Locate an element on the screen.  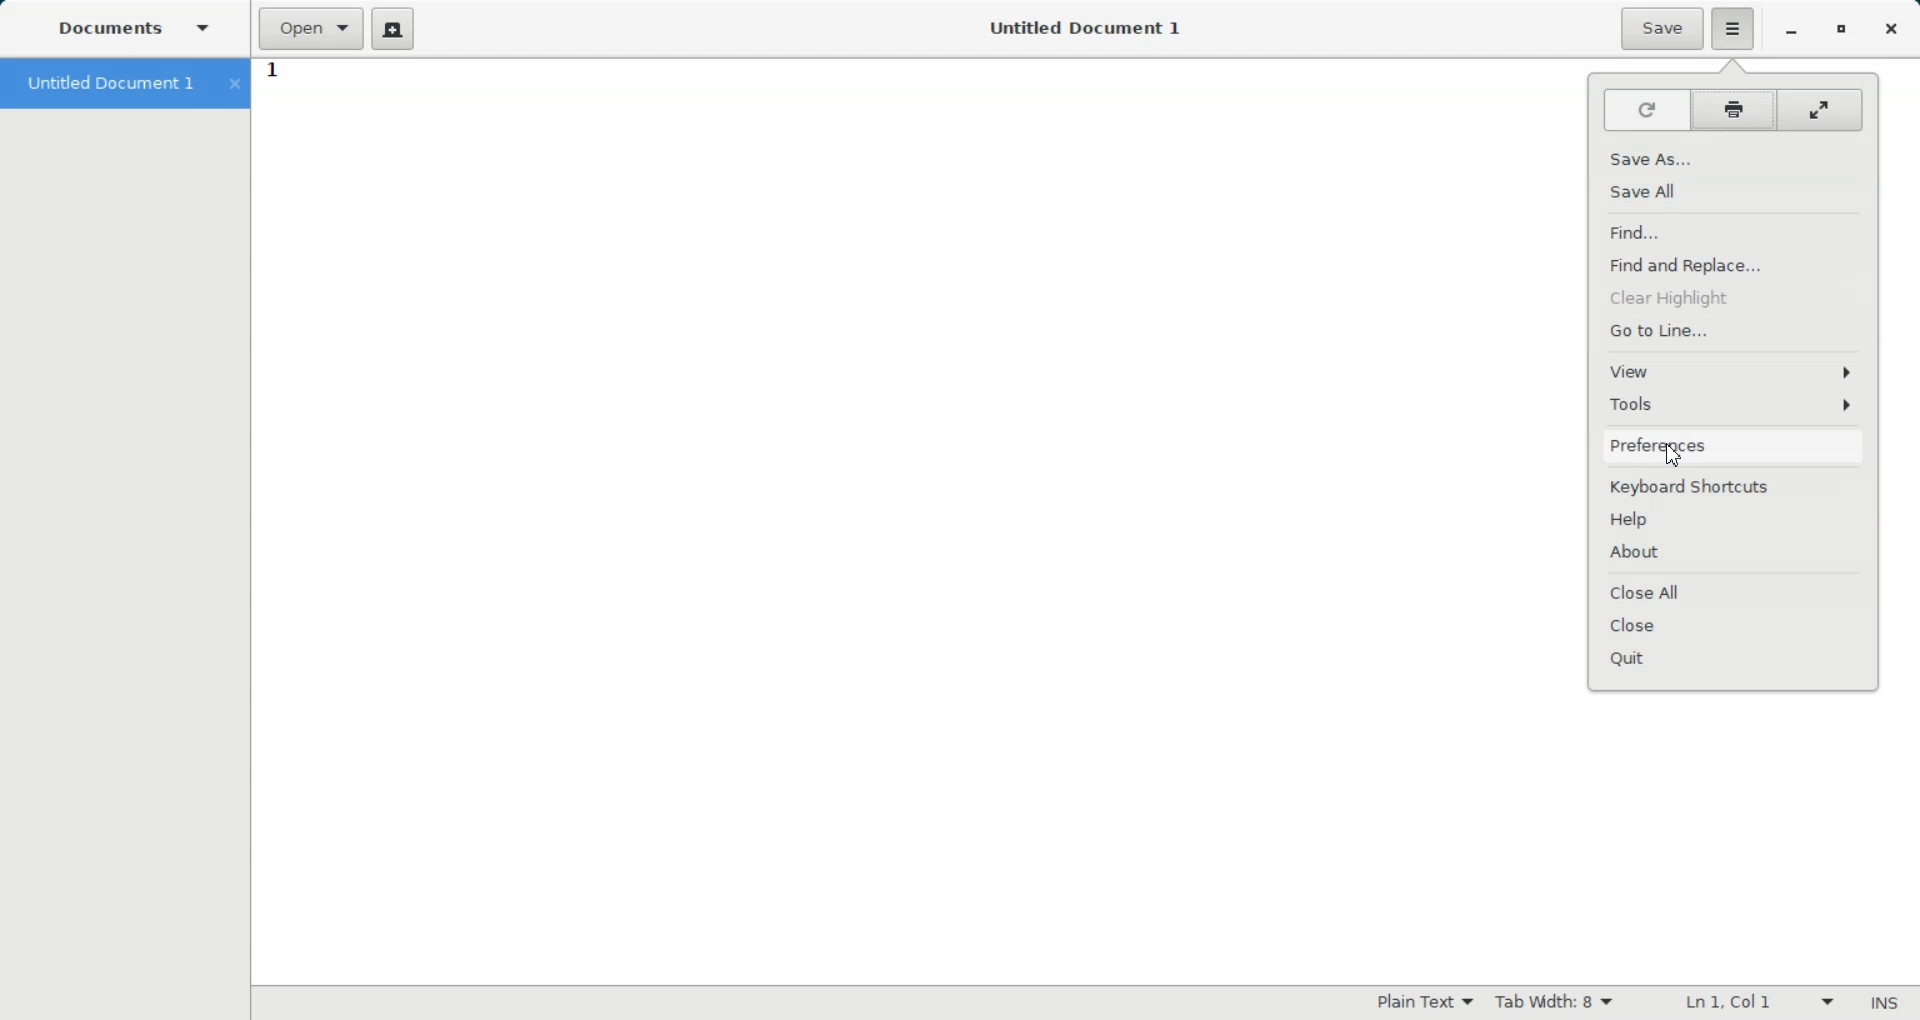
Open a file is located at coordinates (312, 29).